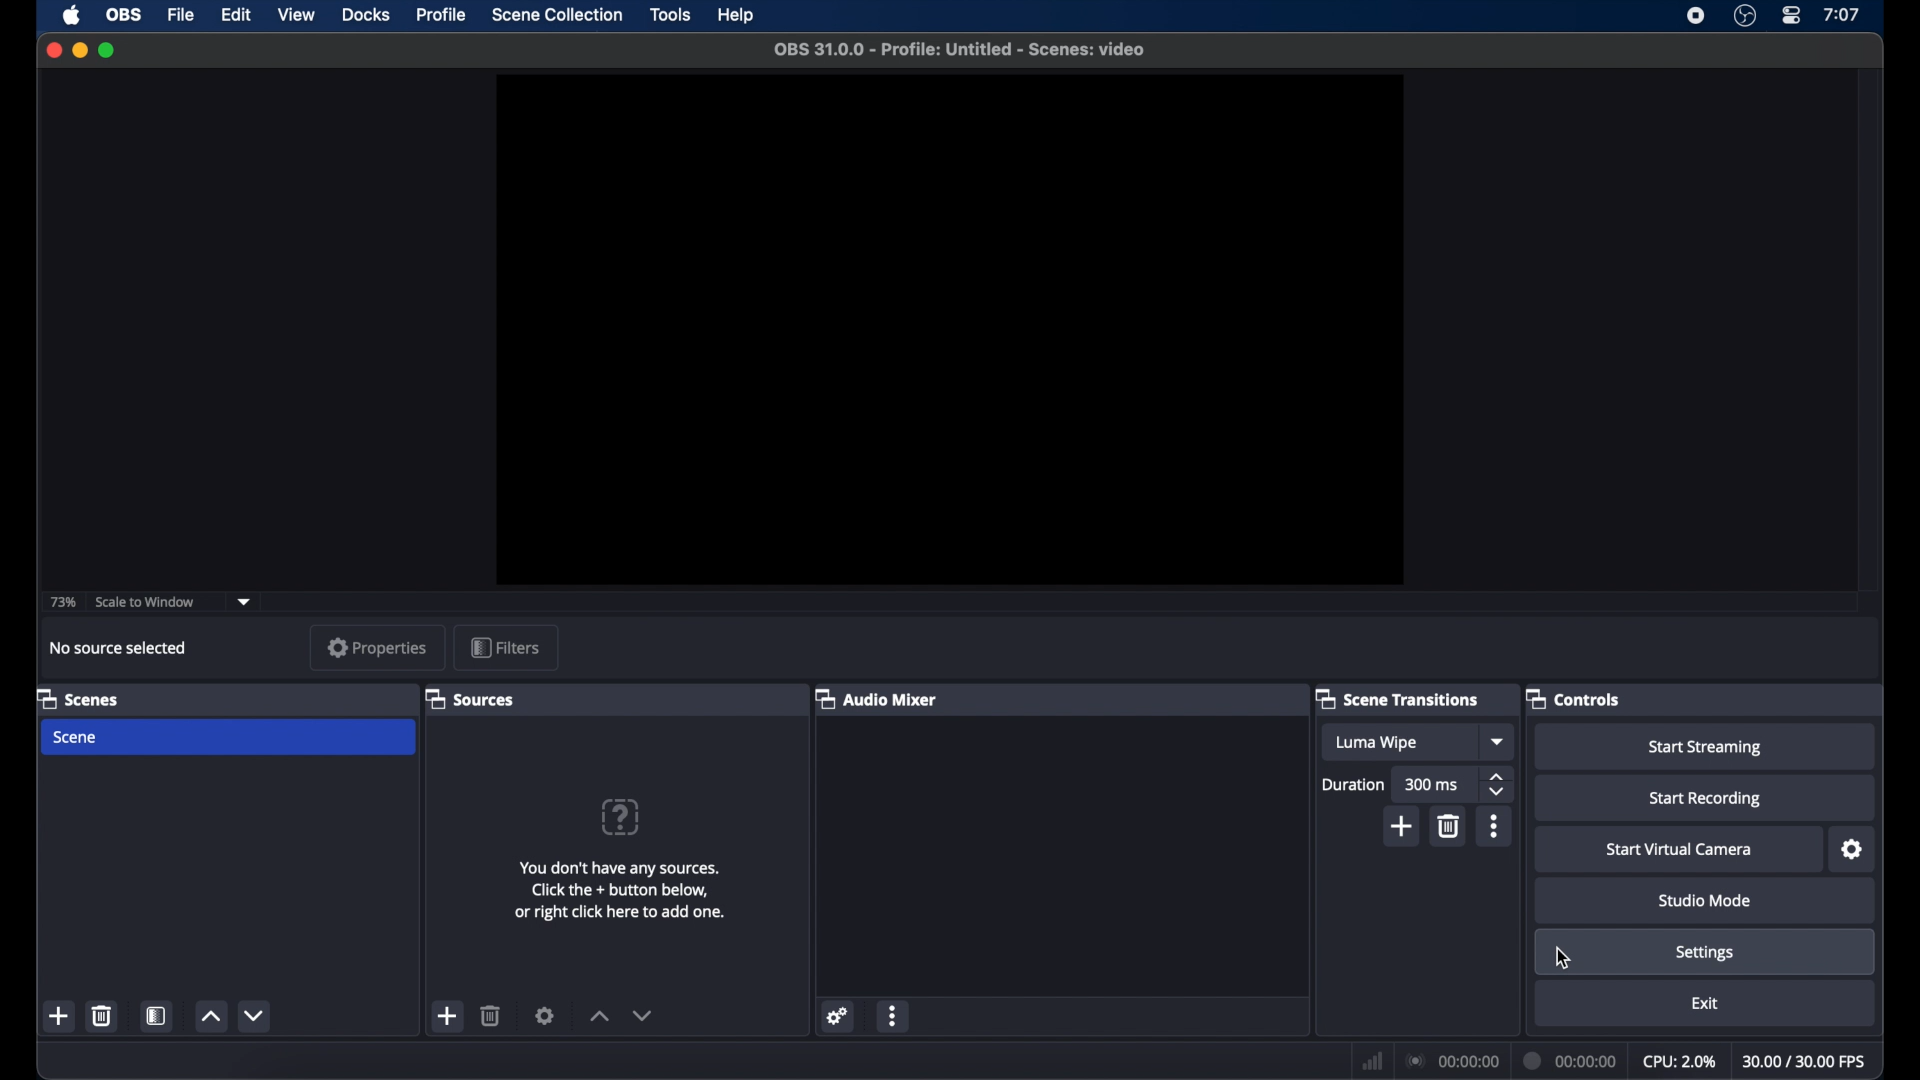 The width and height of the screenshot is (1920, 1080). I want to click on scene filters, so click(157, 1016).